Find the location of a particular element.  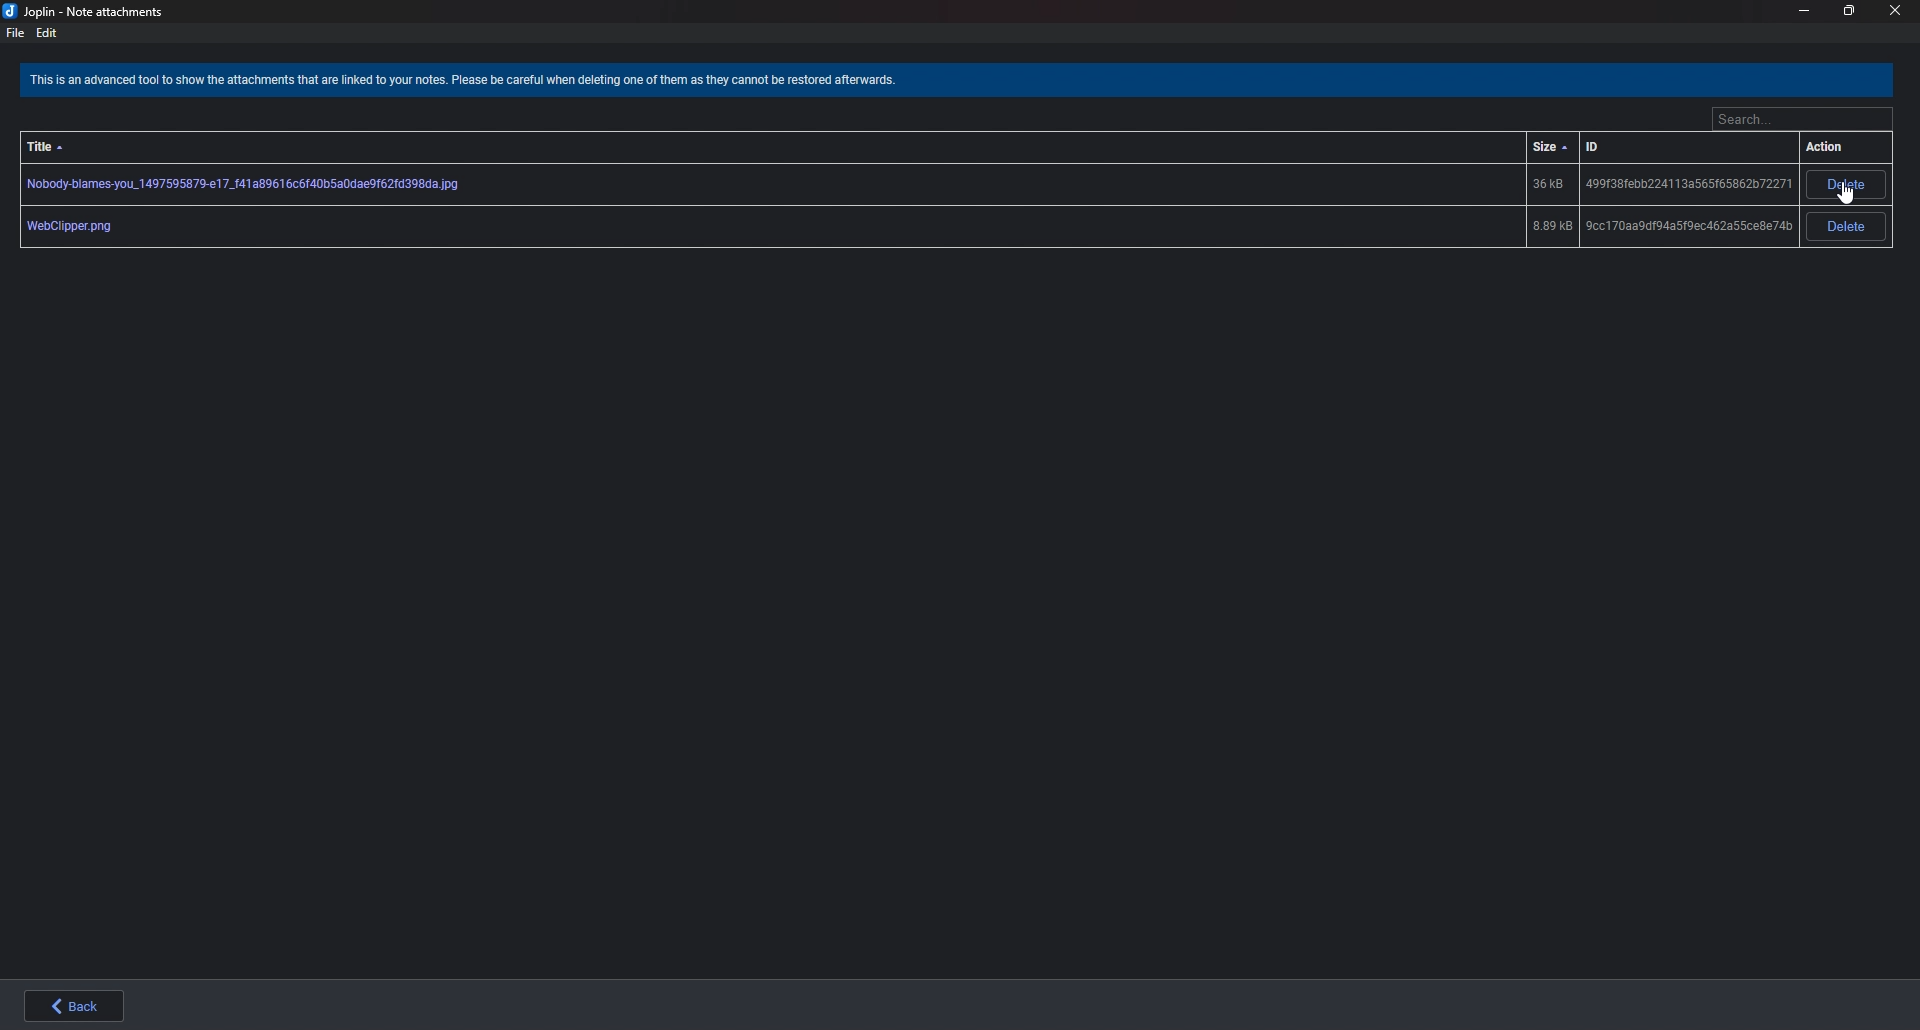

Minimize is located at coordinates (1803, 11).